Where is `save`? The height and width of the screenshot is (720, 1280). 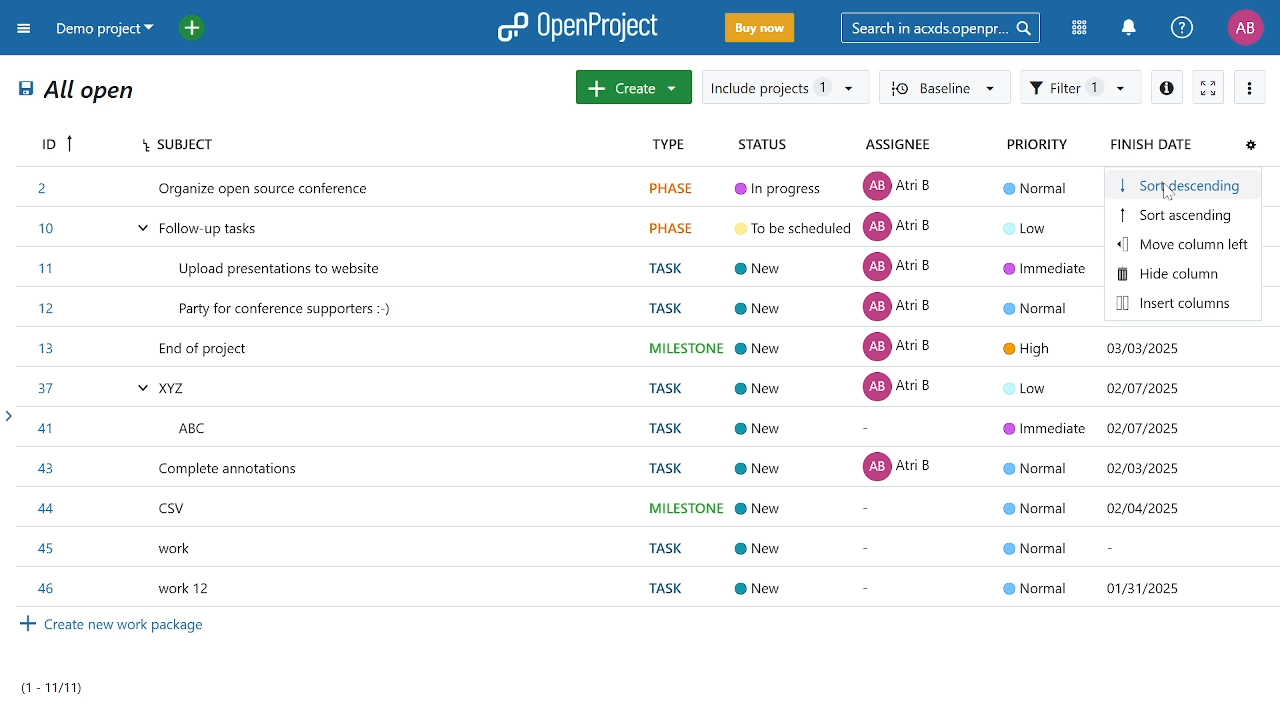 save is located at coordinates (27, 92).